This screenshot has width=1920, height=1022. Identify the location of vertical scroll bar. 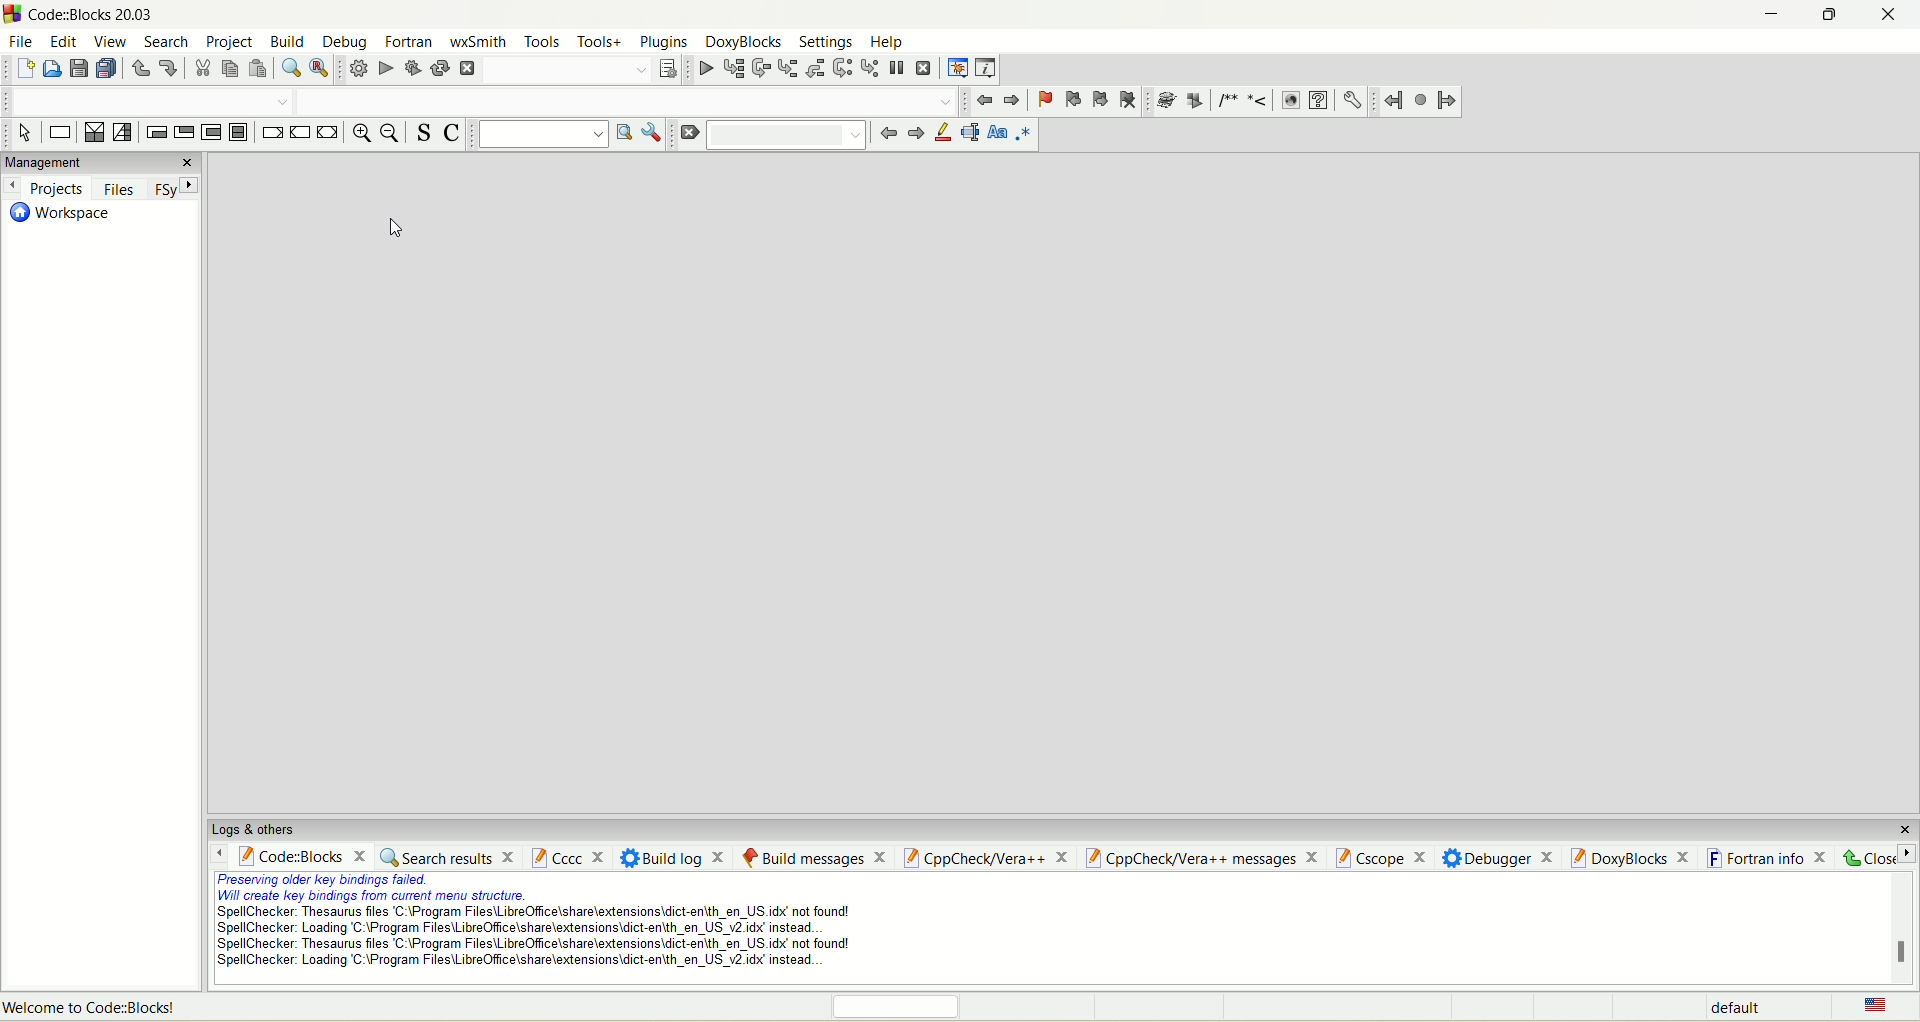
(1904, 929).